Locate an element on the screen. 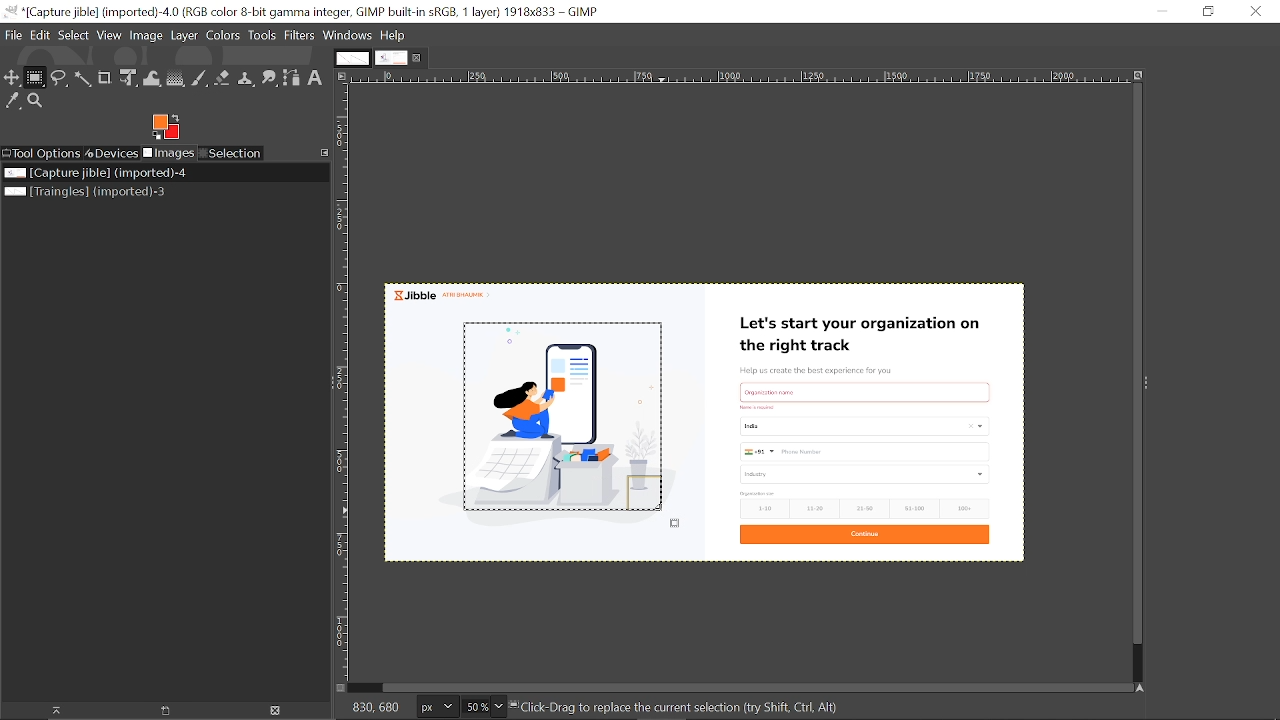 The height and width of the screenshot is (720, 1280). Devices is located at coordinates (115, 152).